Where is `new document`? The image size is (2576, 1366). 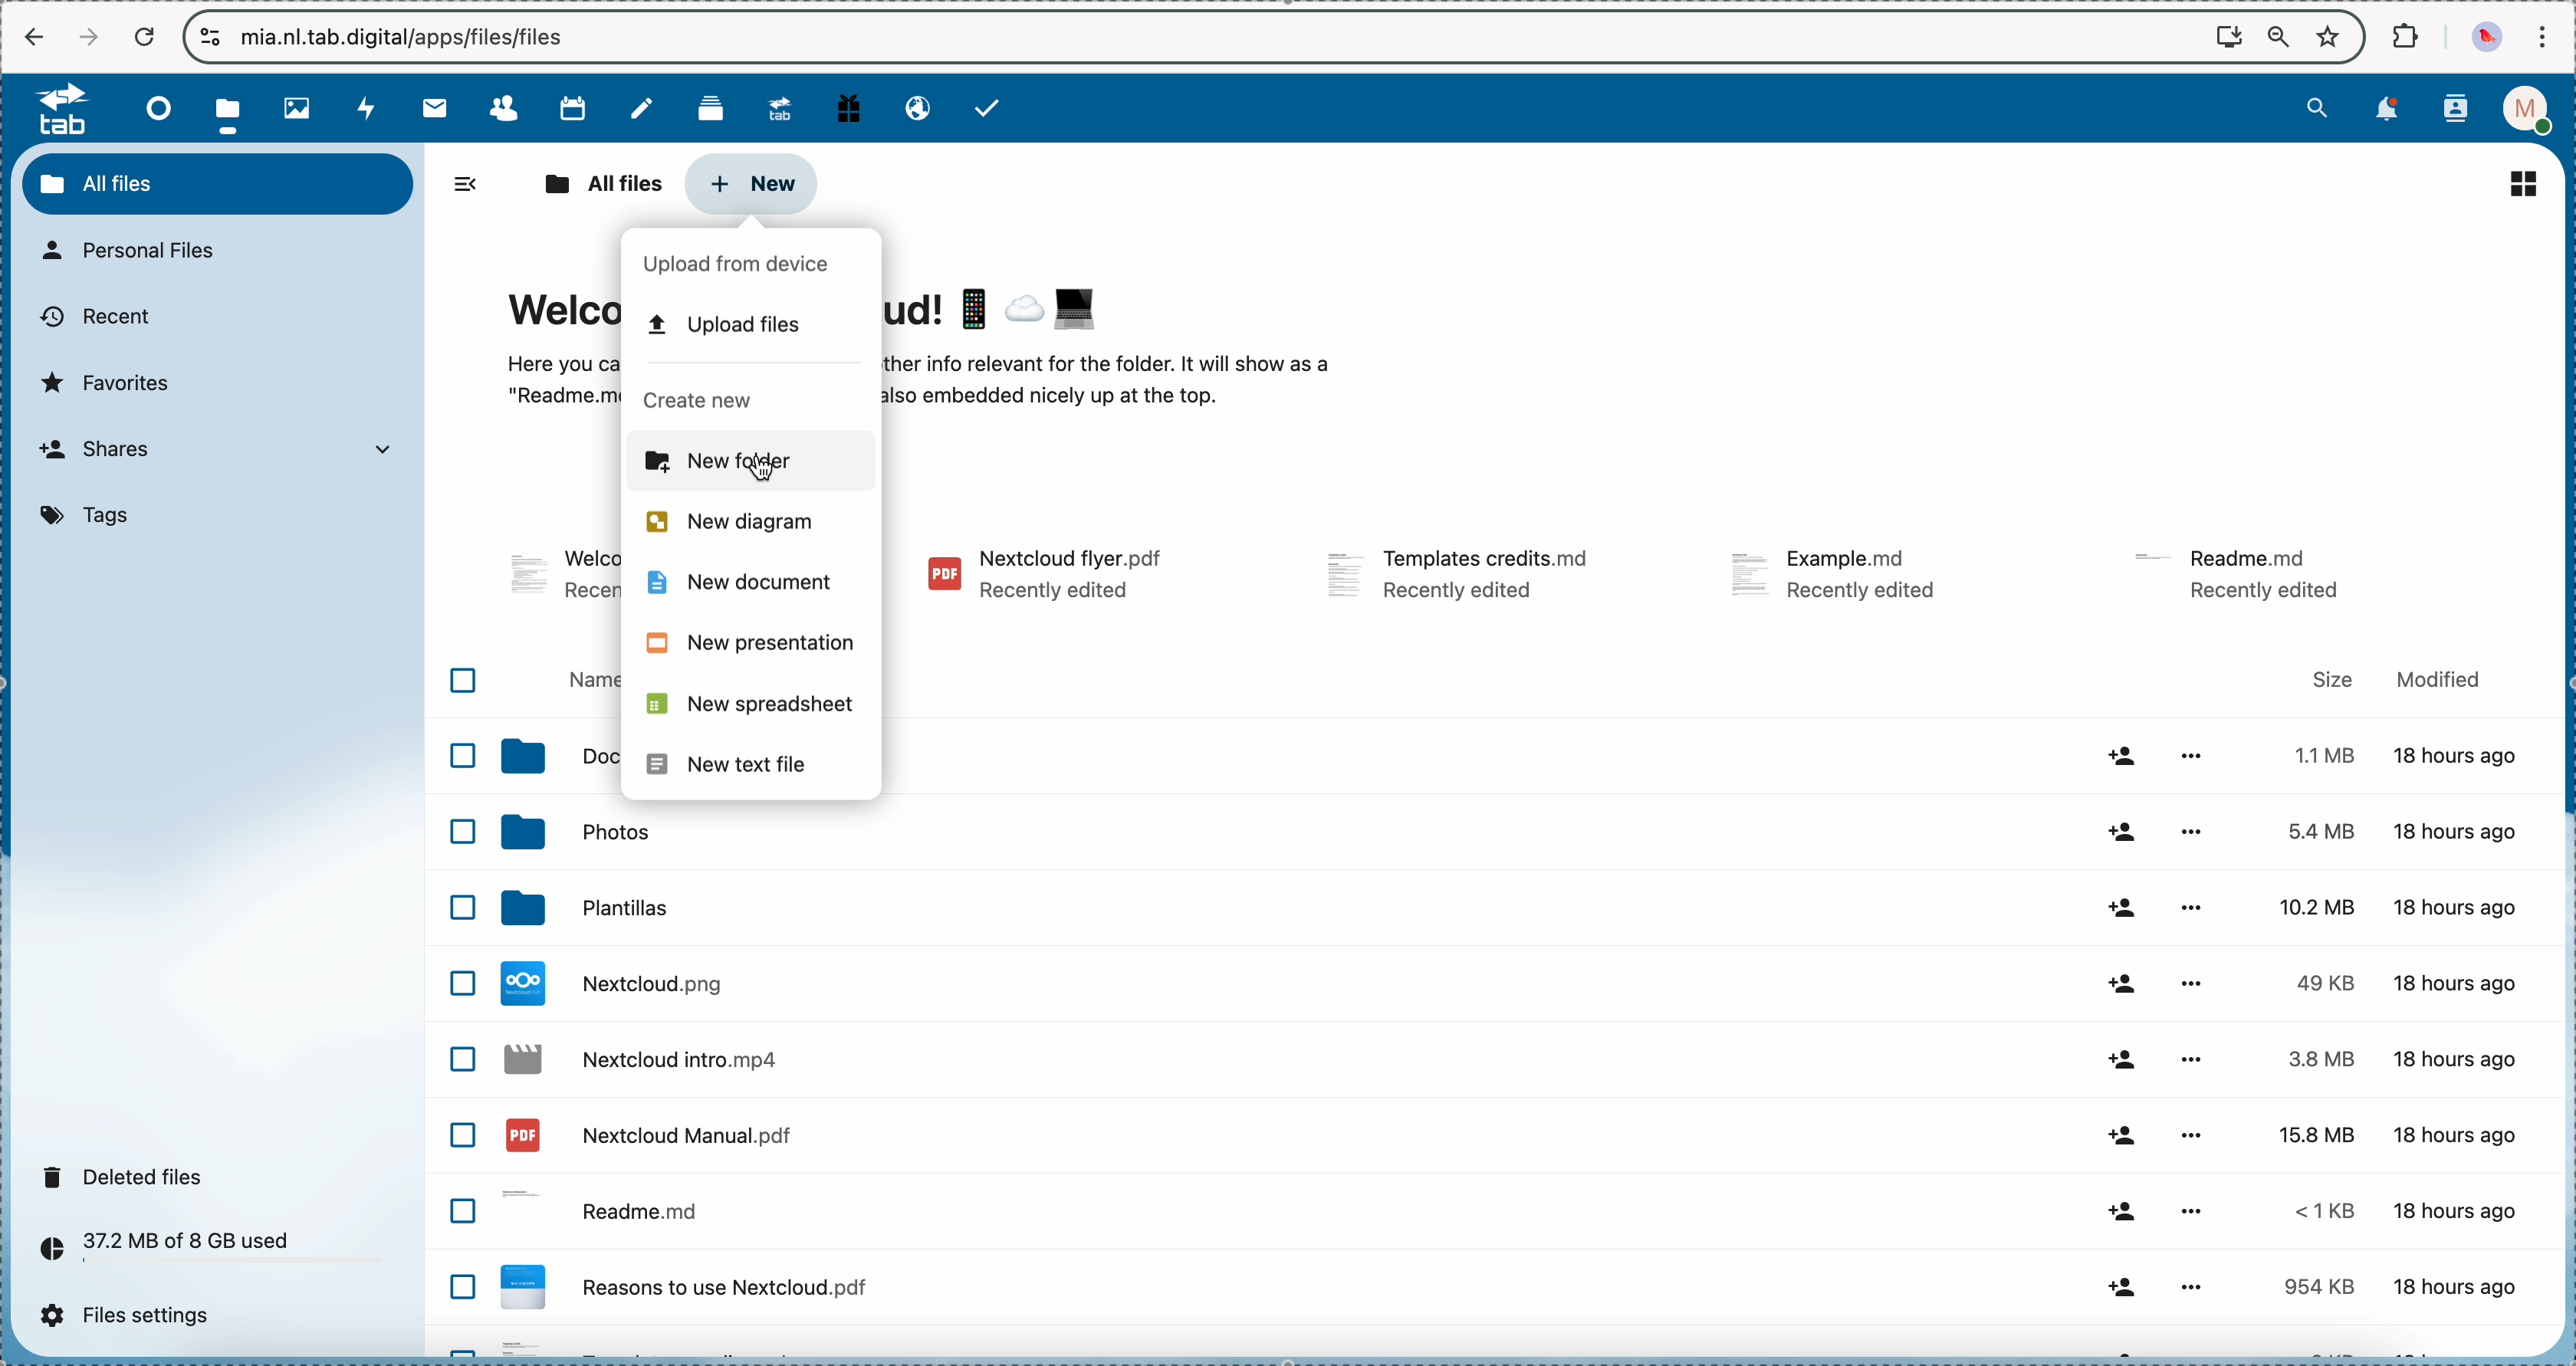 new document is located at coordinates (747, 584).